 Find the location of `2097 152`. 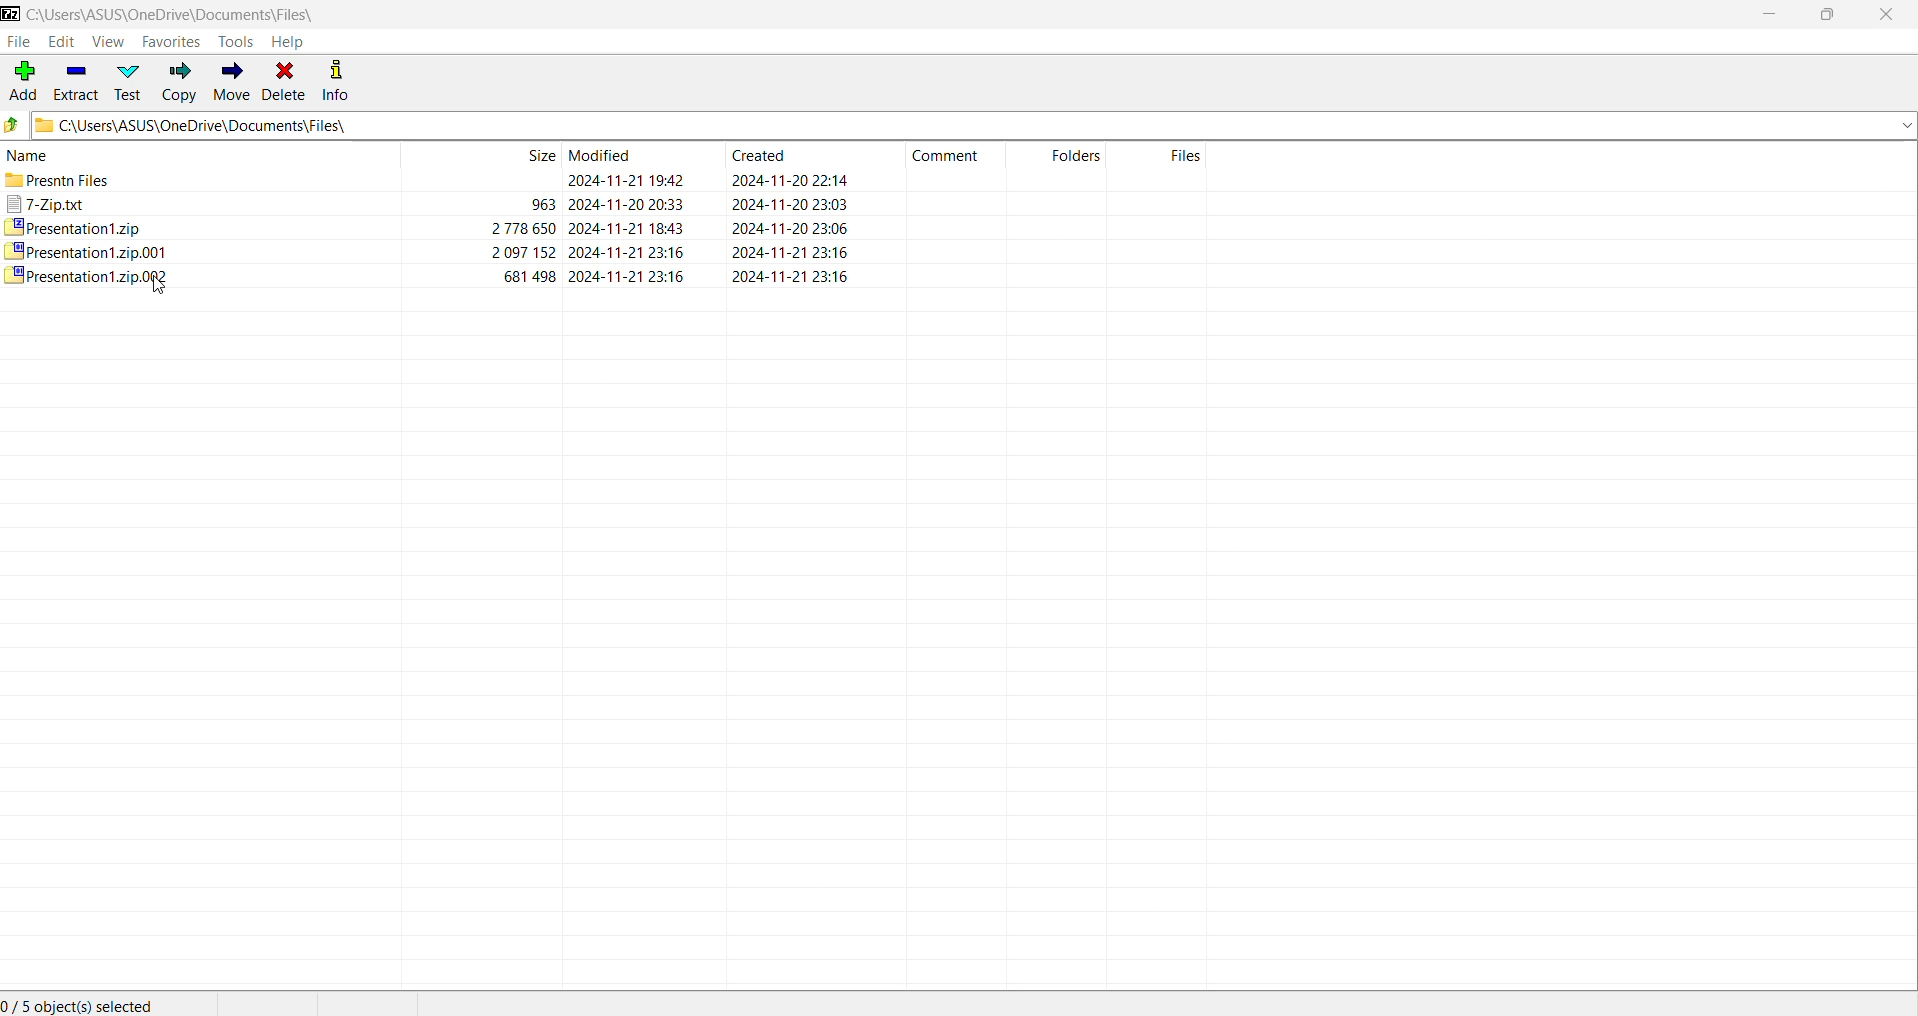

2097 152 is located at coordinates (521, 254).